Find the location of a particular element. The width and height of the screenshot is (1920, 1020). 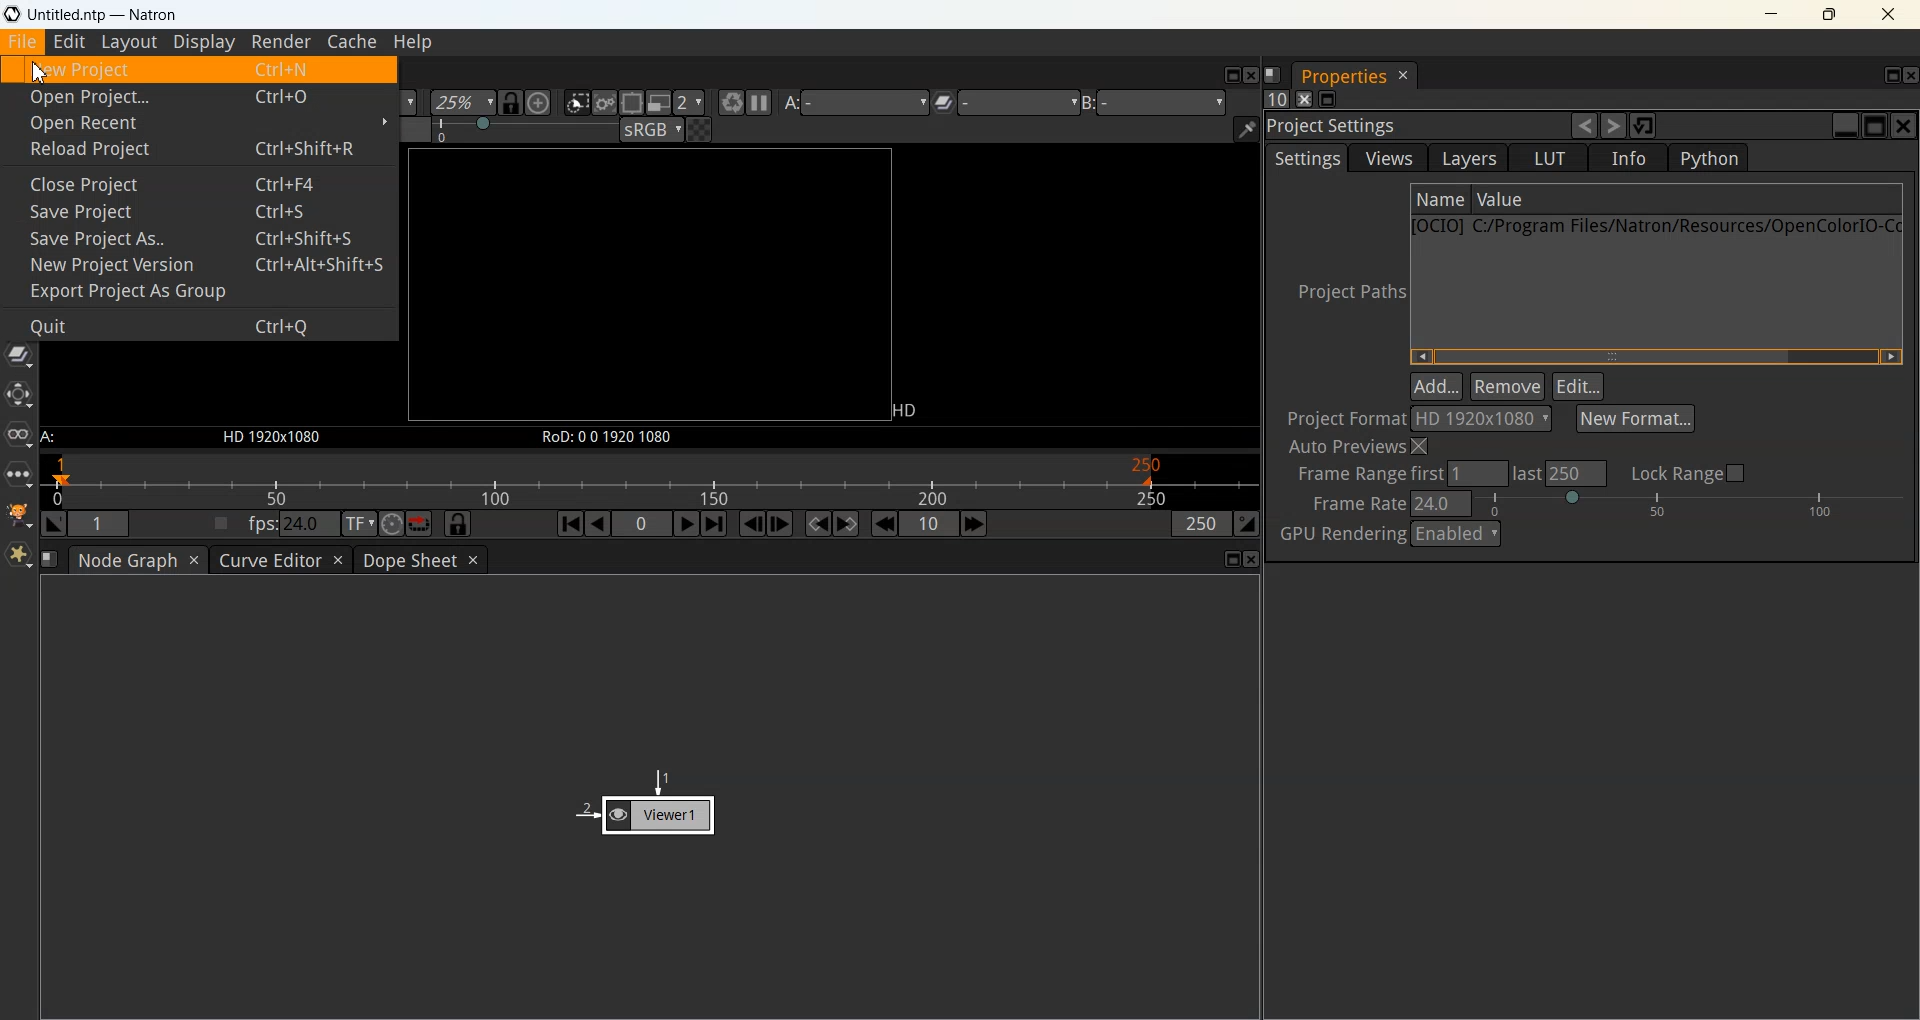

RoD: 00 1920 1080 is located at coordinates (606, 439).